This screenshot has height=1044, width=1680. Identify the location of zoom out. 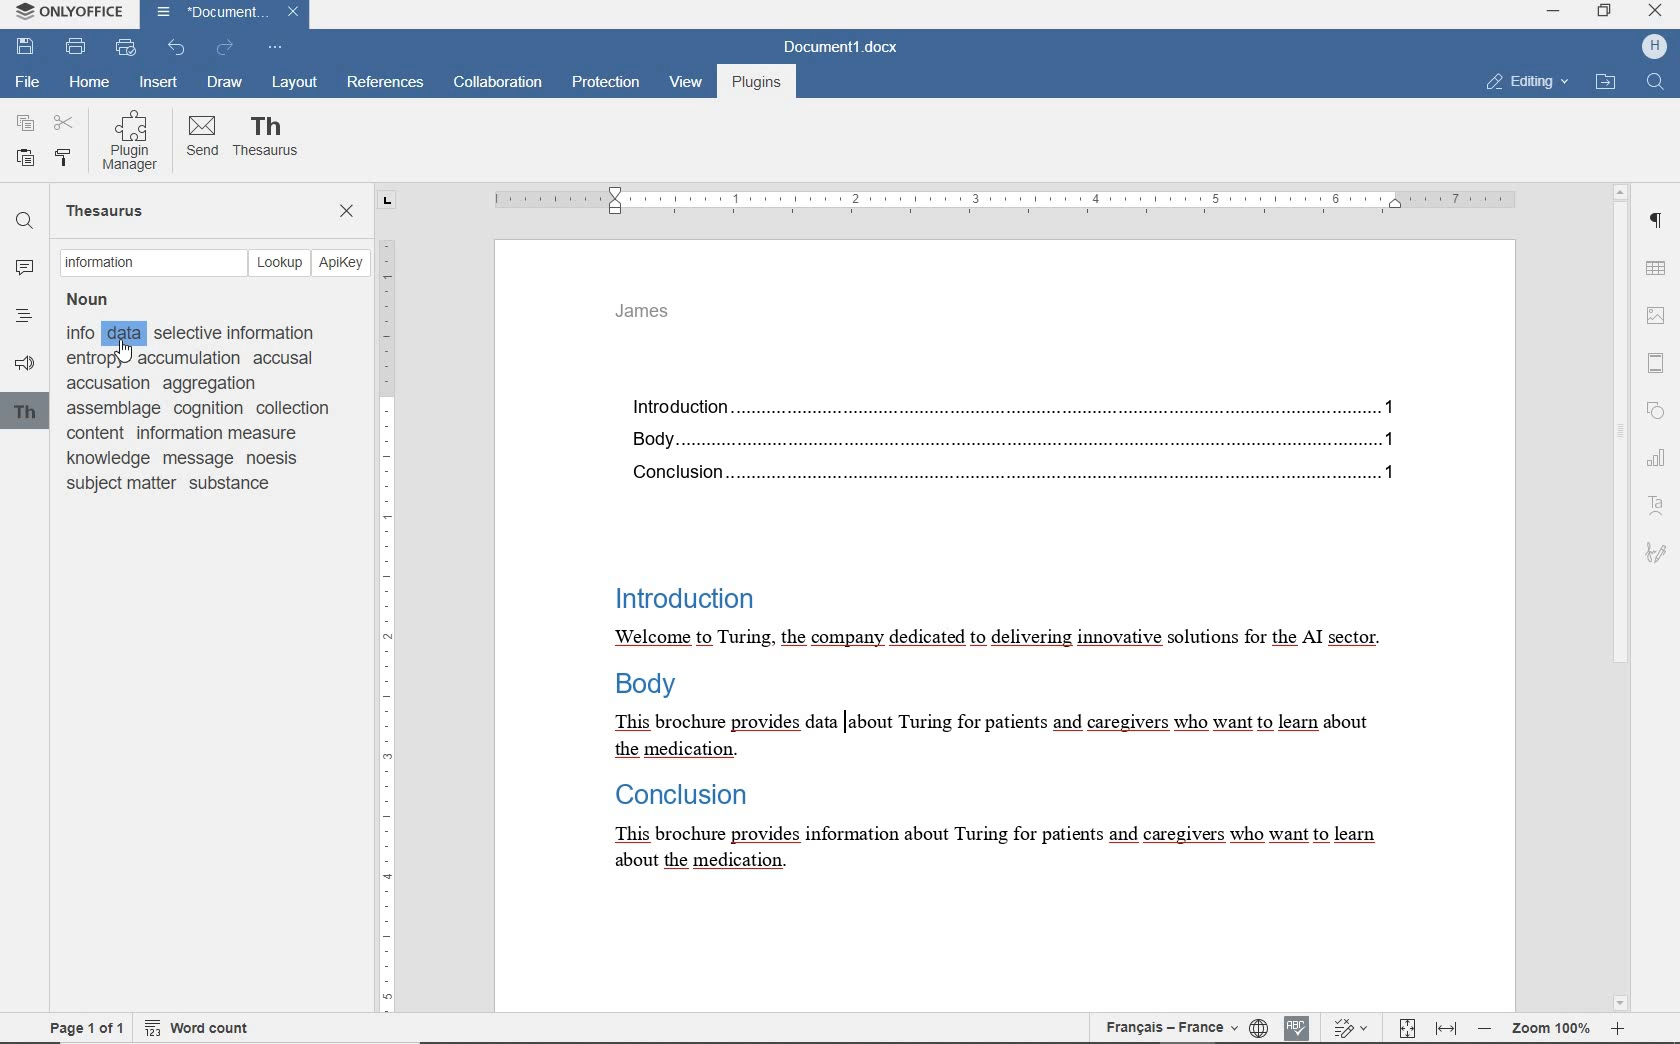
(1484, 1031).